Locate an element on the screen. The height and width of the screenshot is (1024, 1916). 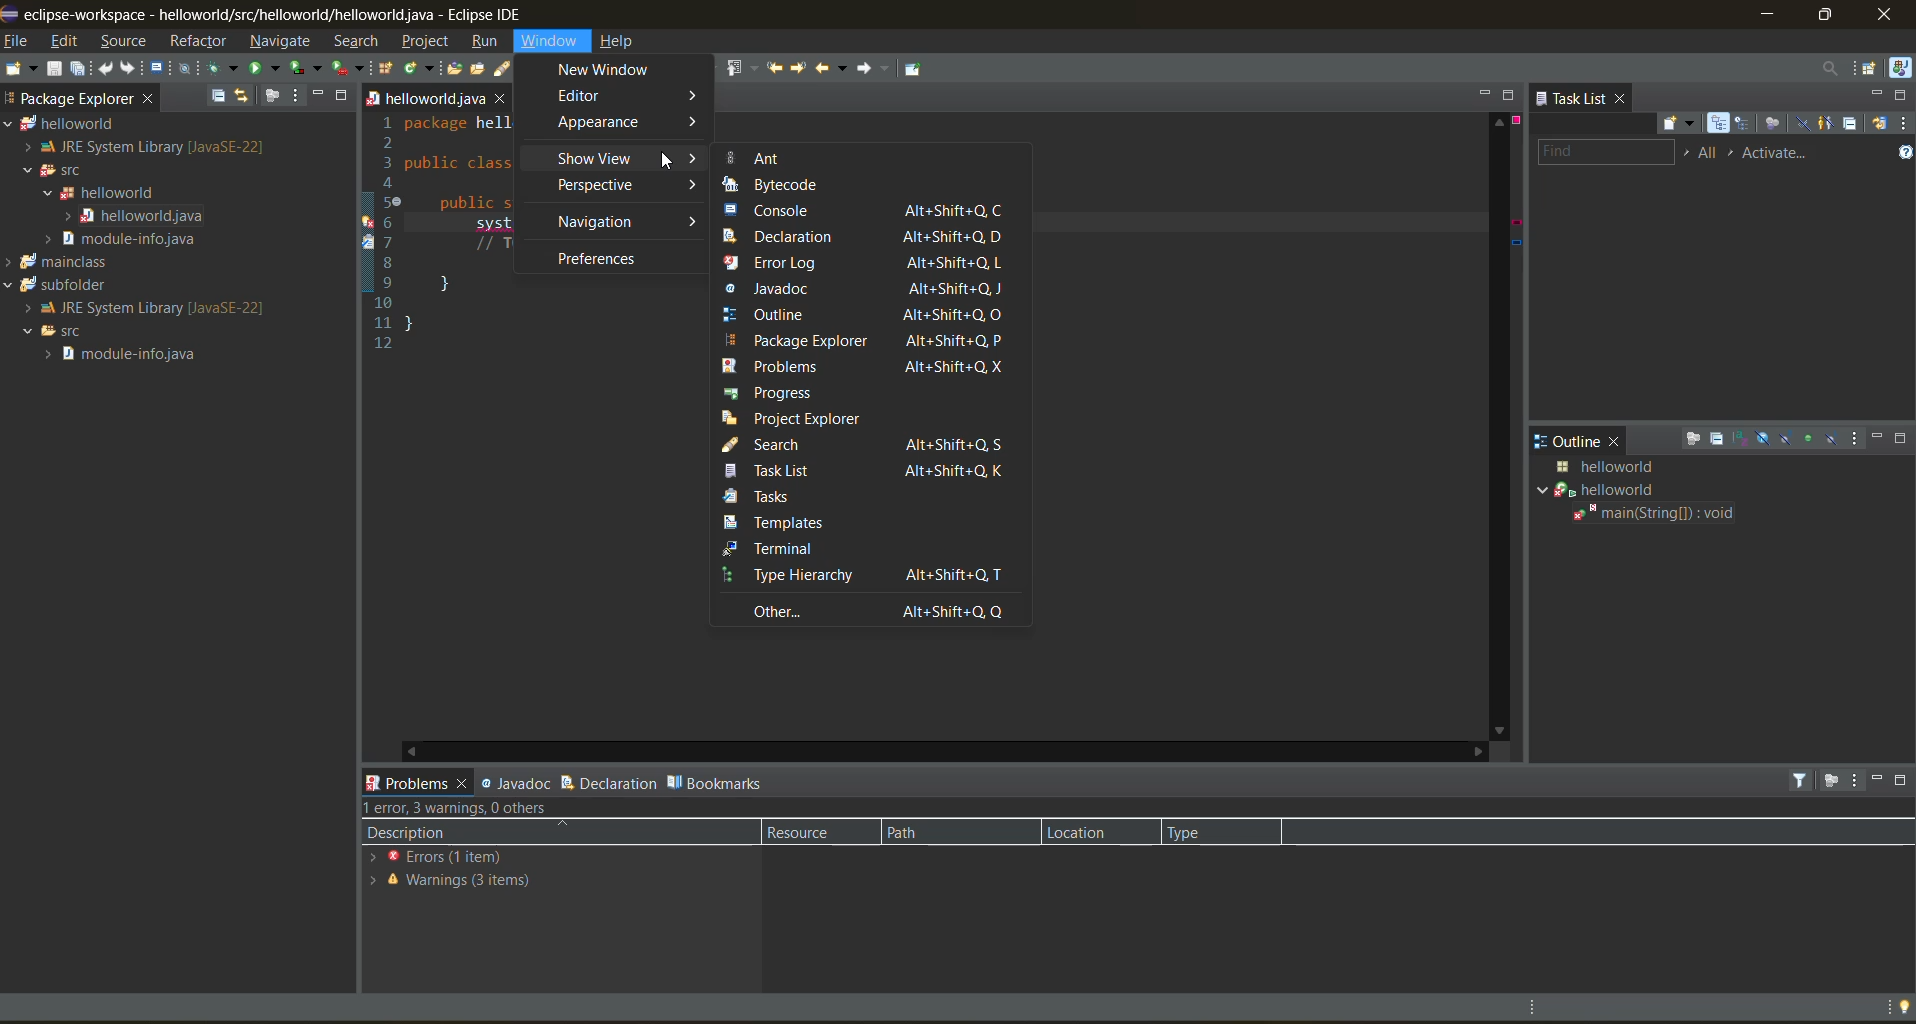
window is located at coordinates (545, 40).